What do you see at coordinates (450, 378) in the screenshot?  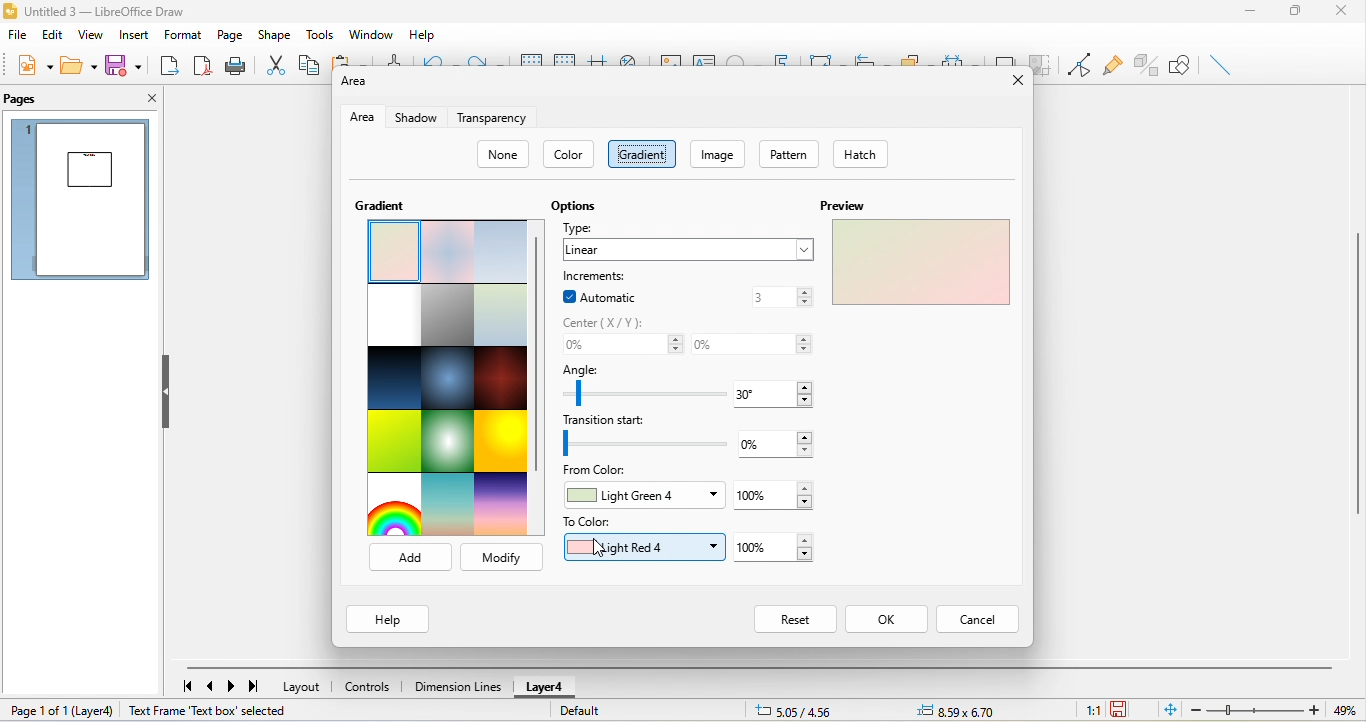 I see `deep ocean` at bounding box center [450, 378].